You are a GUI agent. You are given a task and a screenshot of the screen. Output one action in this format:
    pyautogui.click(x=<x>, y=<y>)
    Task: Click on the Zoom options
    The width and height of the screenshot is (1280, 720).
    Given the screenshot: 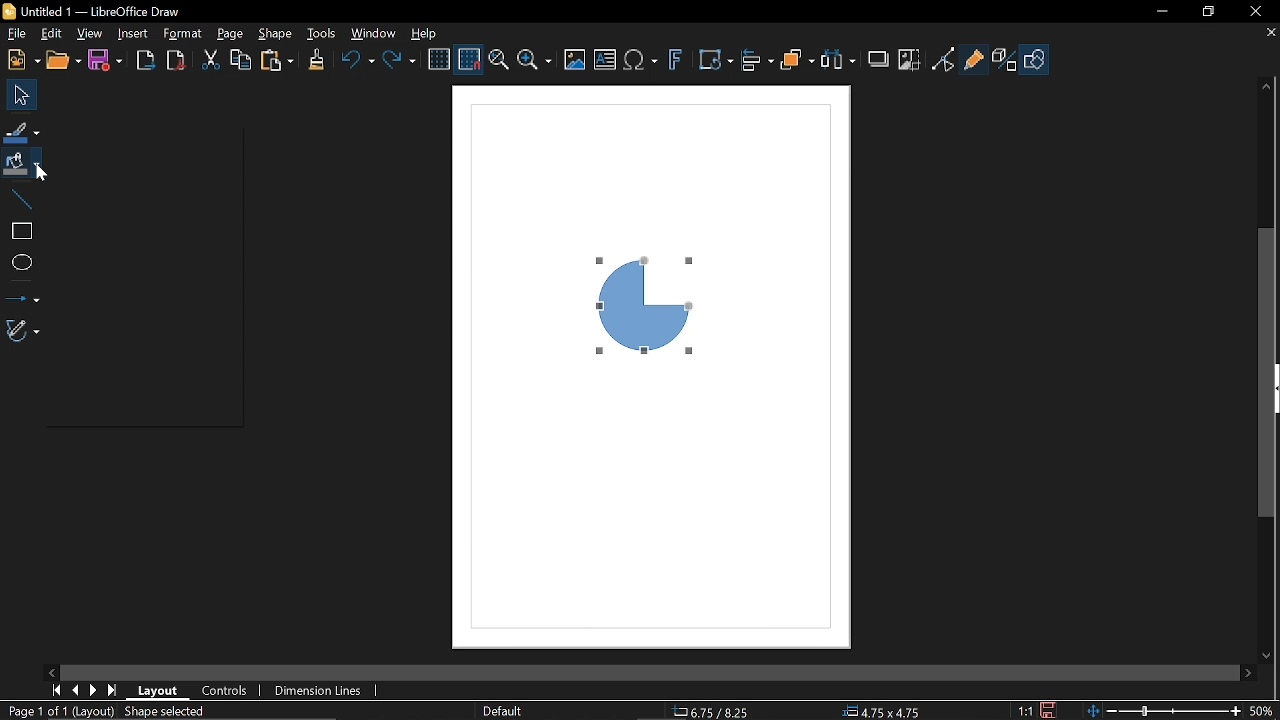 What is the action you would take?
    pyautogui.click(x=534, y=60)
    